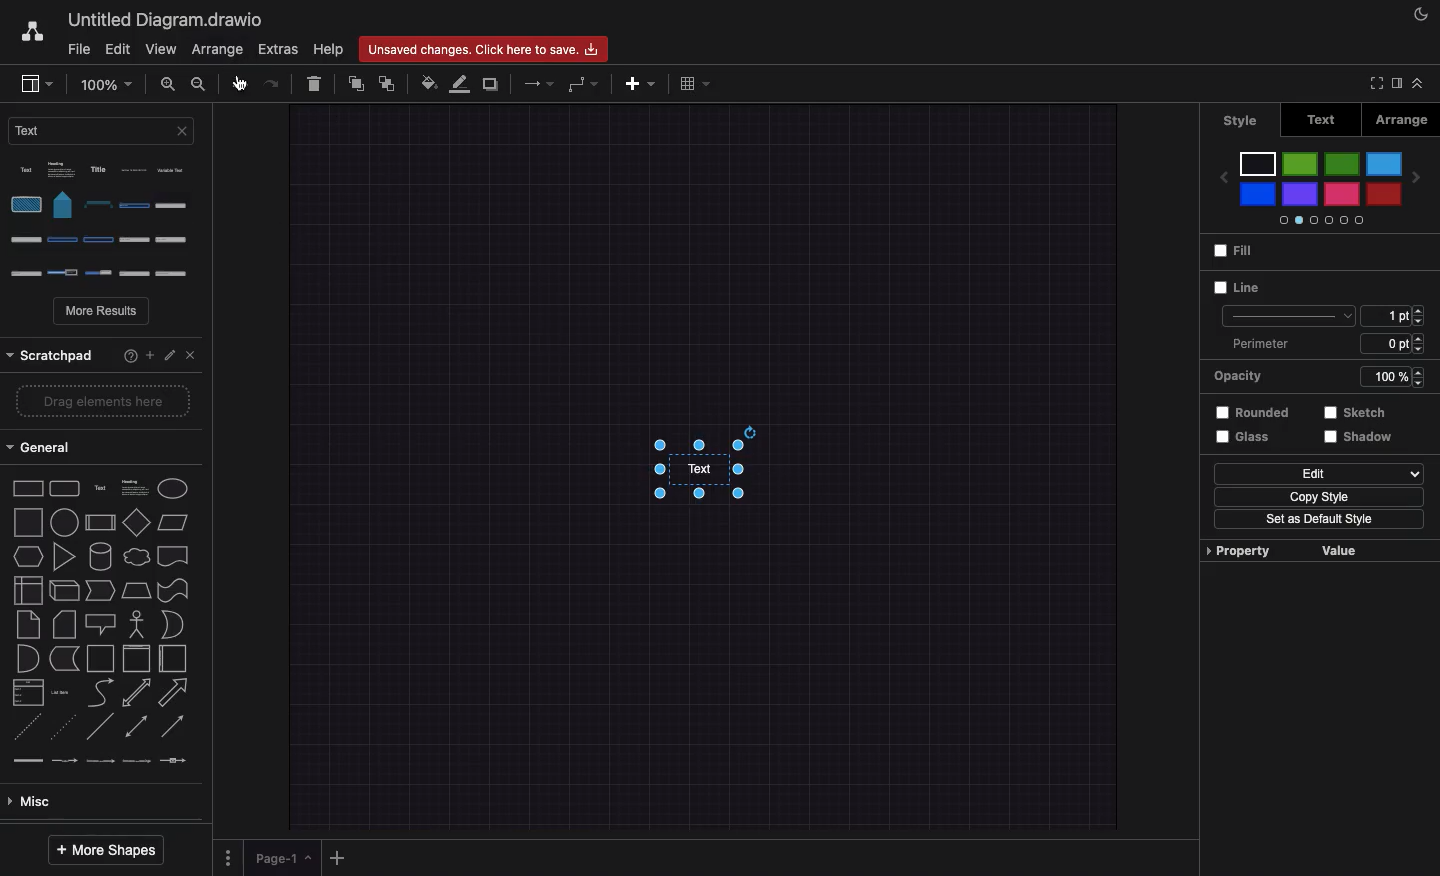 This screenshot has height=876, width=1440. Describe the element at coordinates (492, 85) in the screenshot. I see `Duplicate` at that location.